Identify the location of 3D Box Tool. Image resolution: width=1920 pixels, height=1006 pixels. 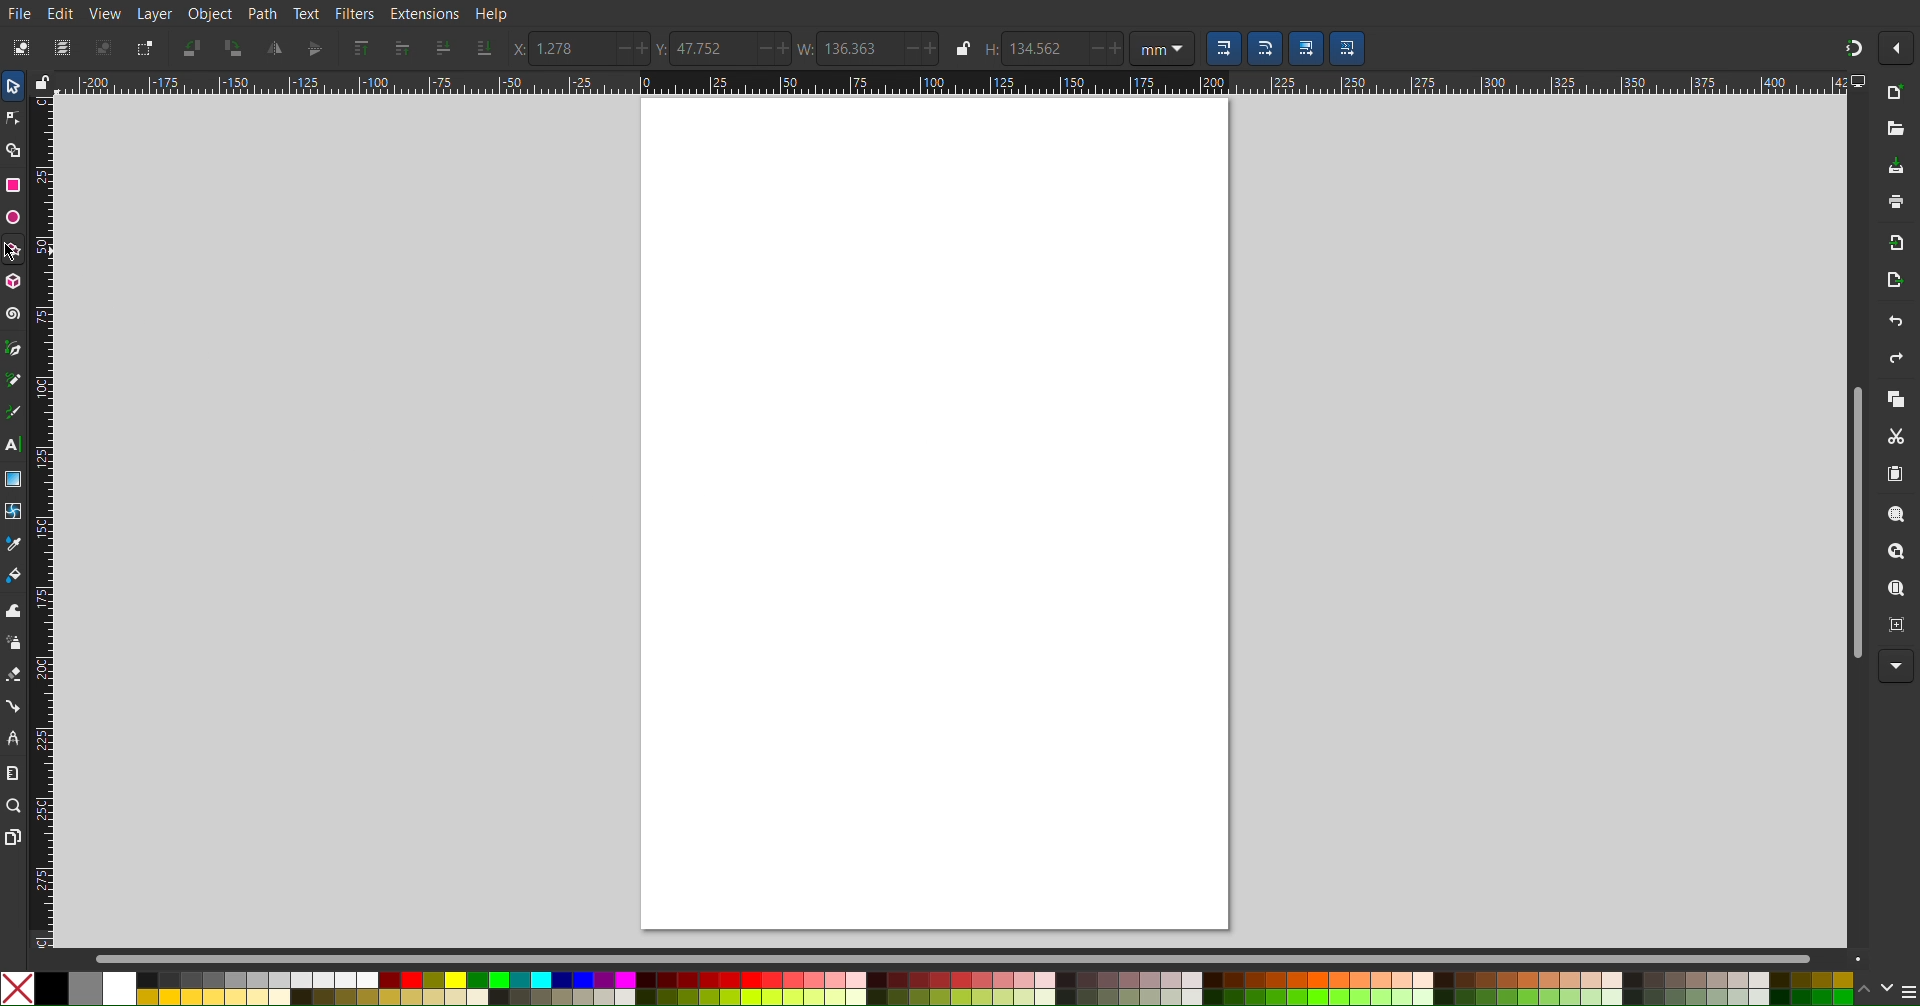
(14, 280).